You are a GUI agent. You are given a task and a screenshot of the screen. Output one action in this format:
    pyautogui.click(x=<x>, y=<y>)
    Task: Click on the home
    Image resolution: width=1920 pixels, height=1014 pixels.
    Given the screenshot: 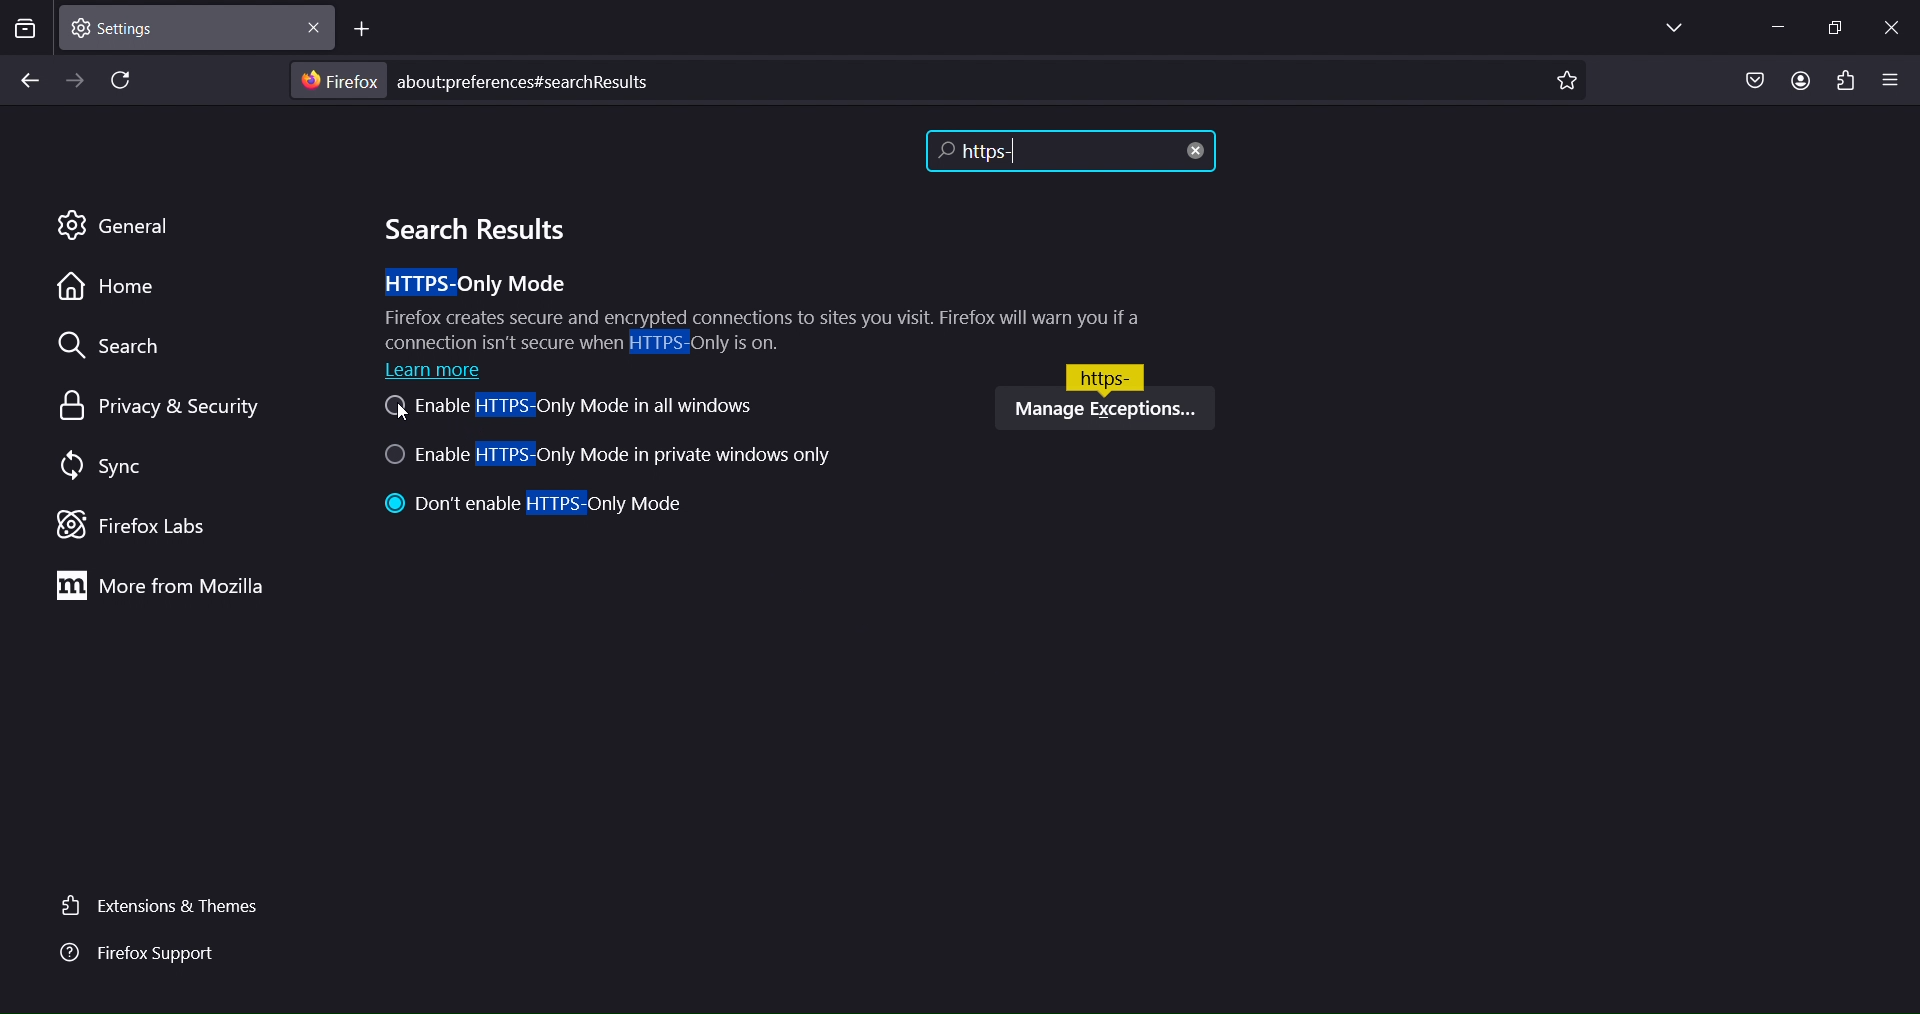 What is the action you would take?
    pyautogui.click(x=111, y=293)
    